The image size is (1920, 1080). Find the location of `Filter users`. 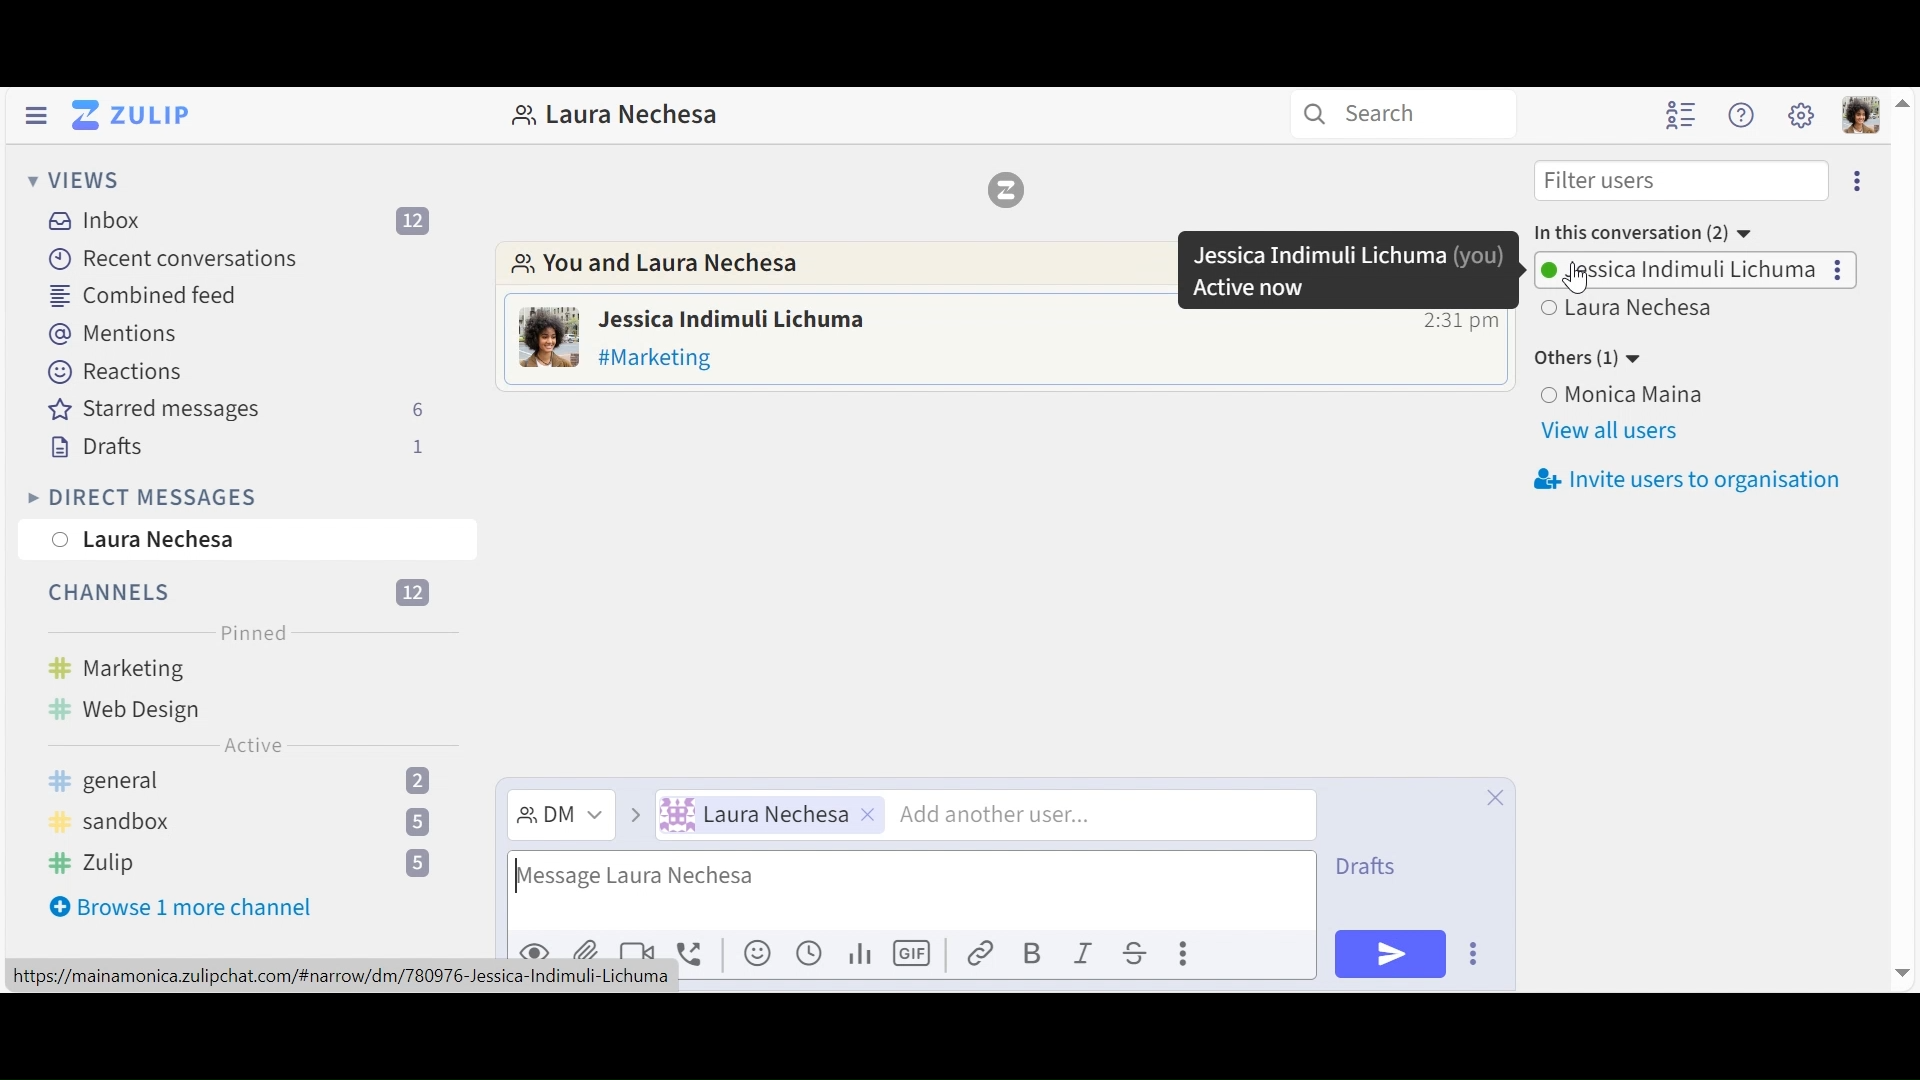

Filter users is located at coordinates (1680, 181).